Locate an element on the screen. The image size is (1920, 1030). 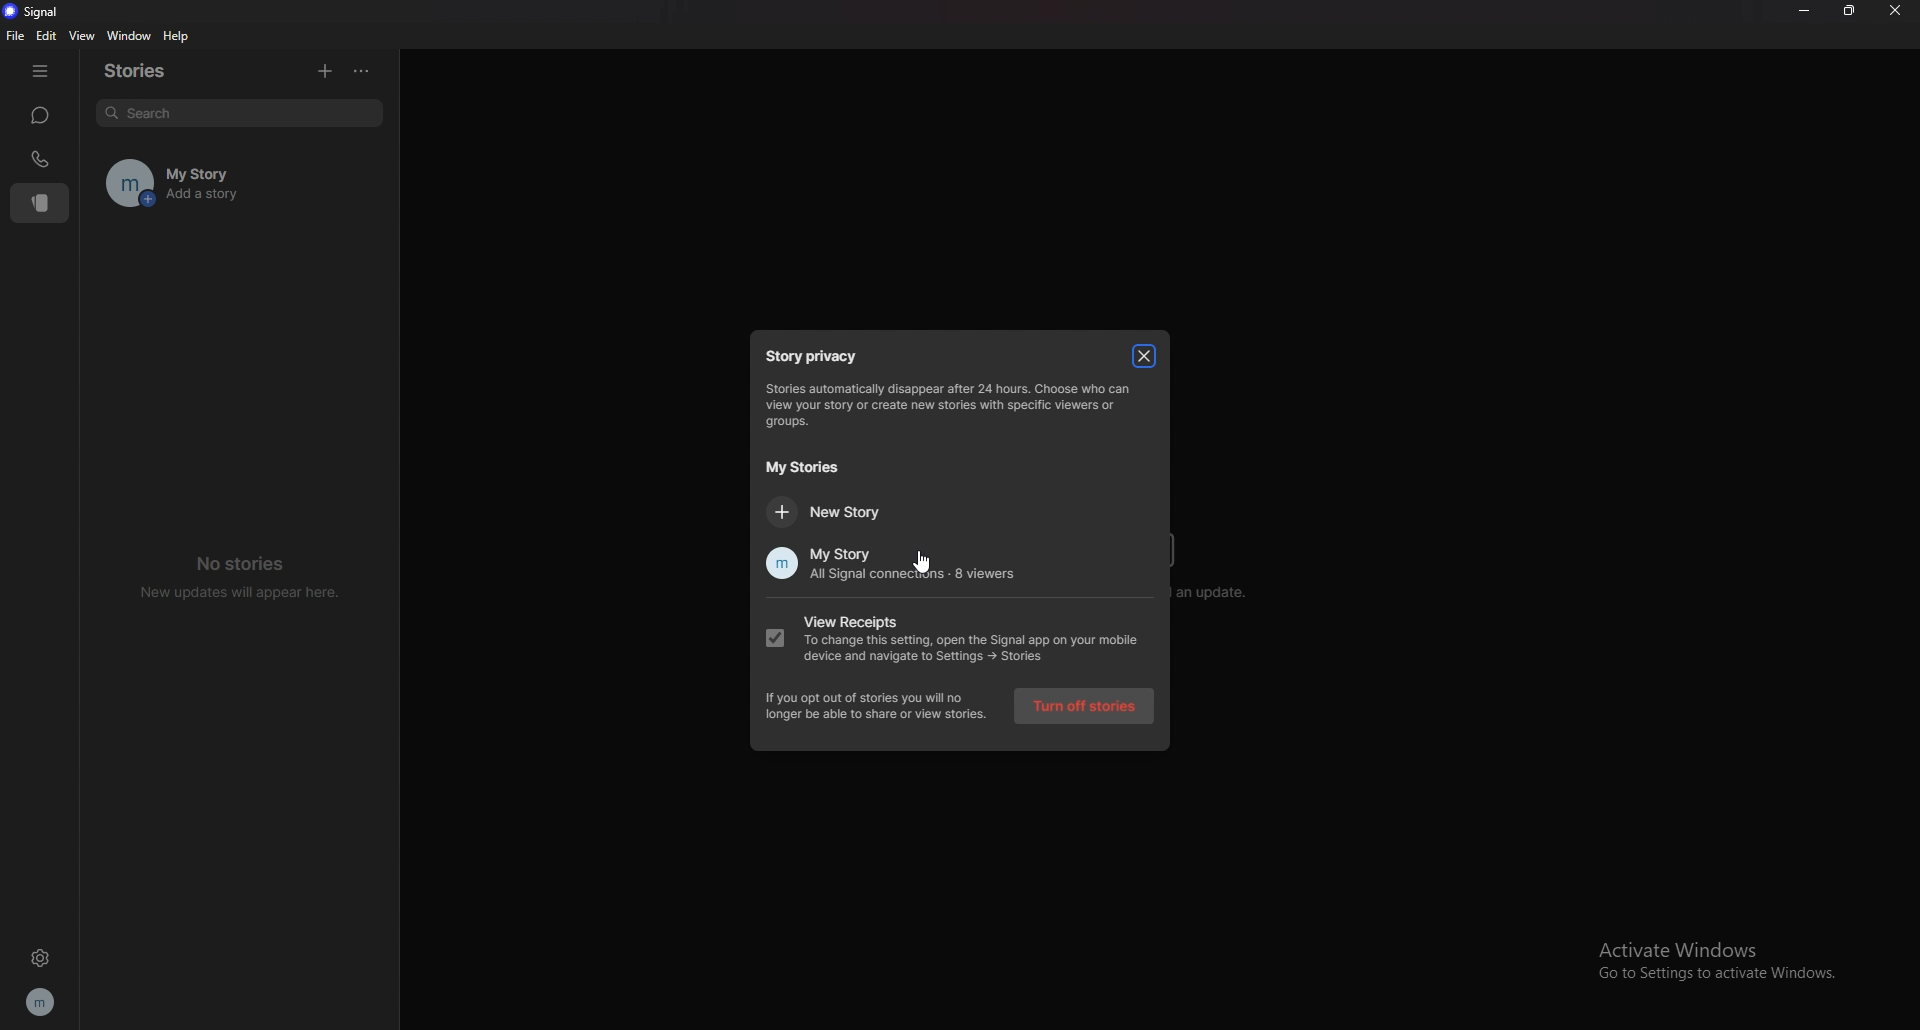
new story is located at coordinates (844, 512).